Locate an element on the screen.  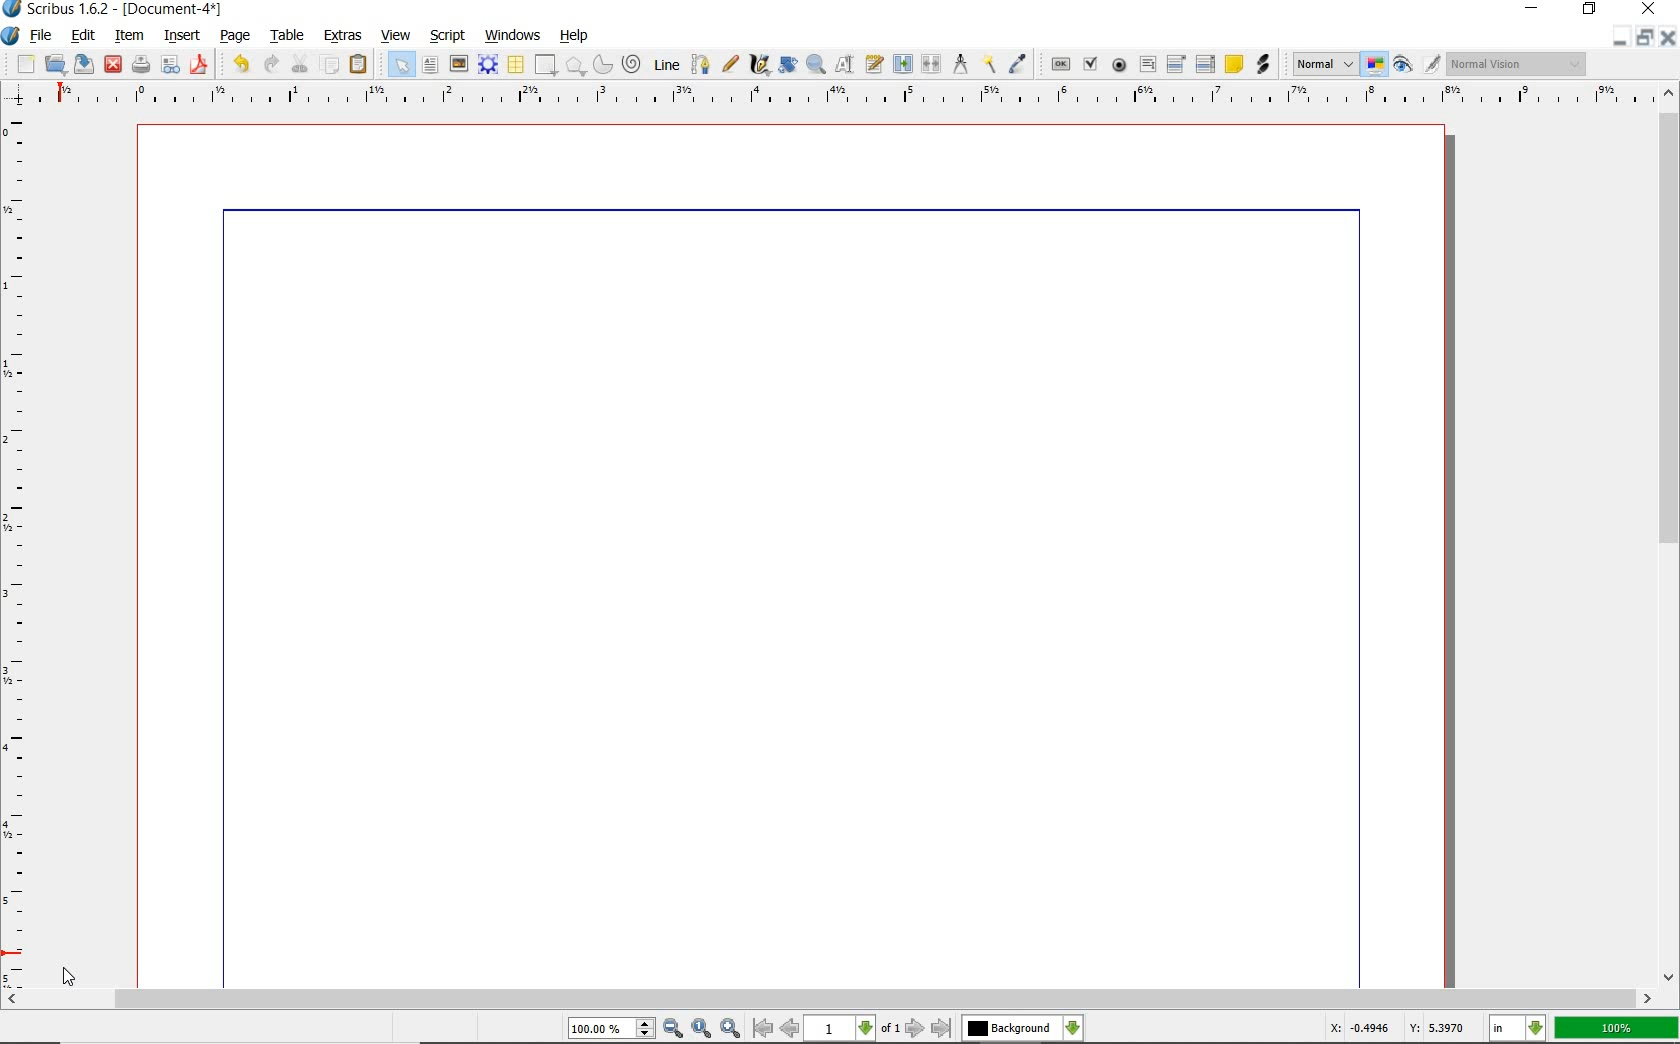
copy item properties is located at coordinates (991, 63).